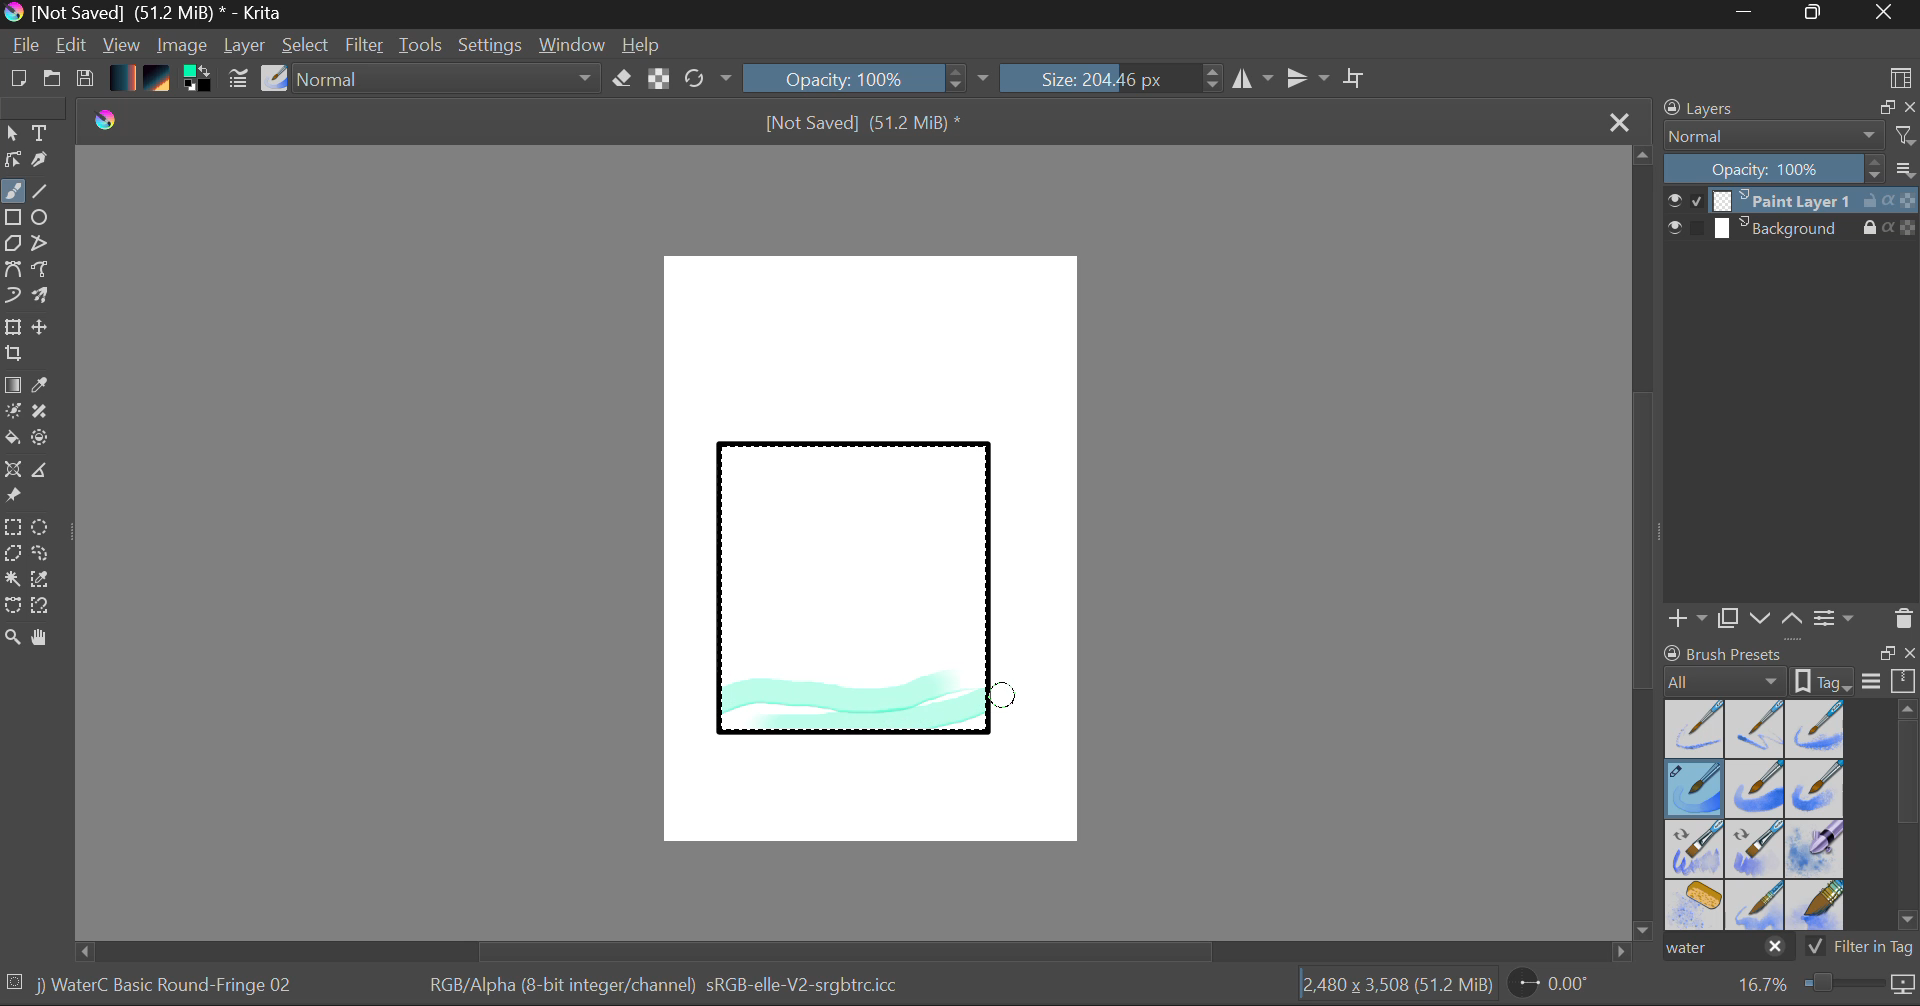 Image resolution: width=1920 pixels, height=1006 pixels. What do you see at coordinates (1755, 847) in the screenshot?
I see `Water C - Decay Tilt` at bounding box center [1755, 847].